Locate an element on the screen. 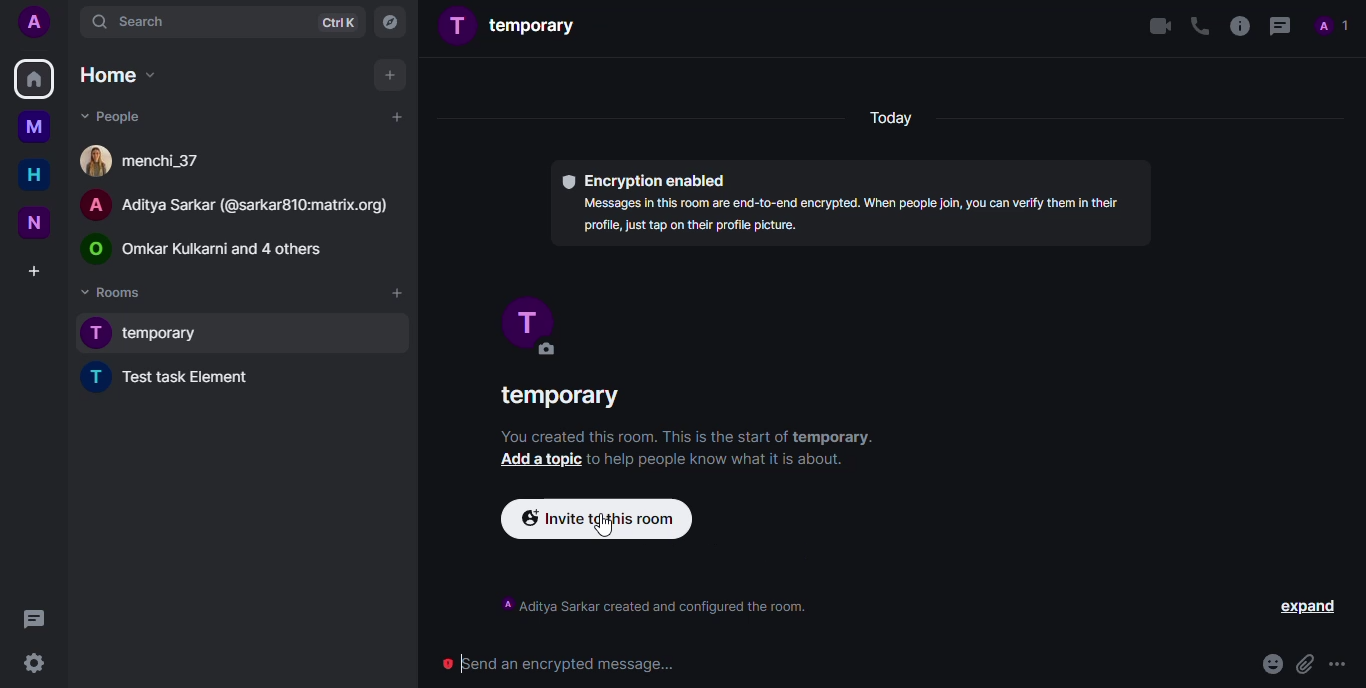 The height and width of the screenshot is (688, 1366). You created this room. This is the start of temporary. is located at coordinates (687, 435).